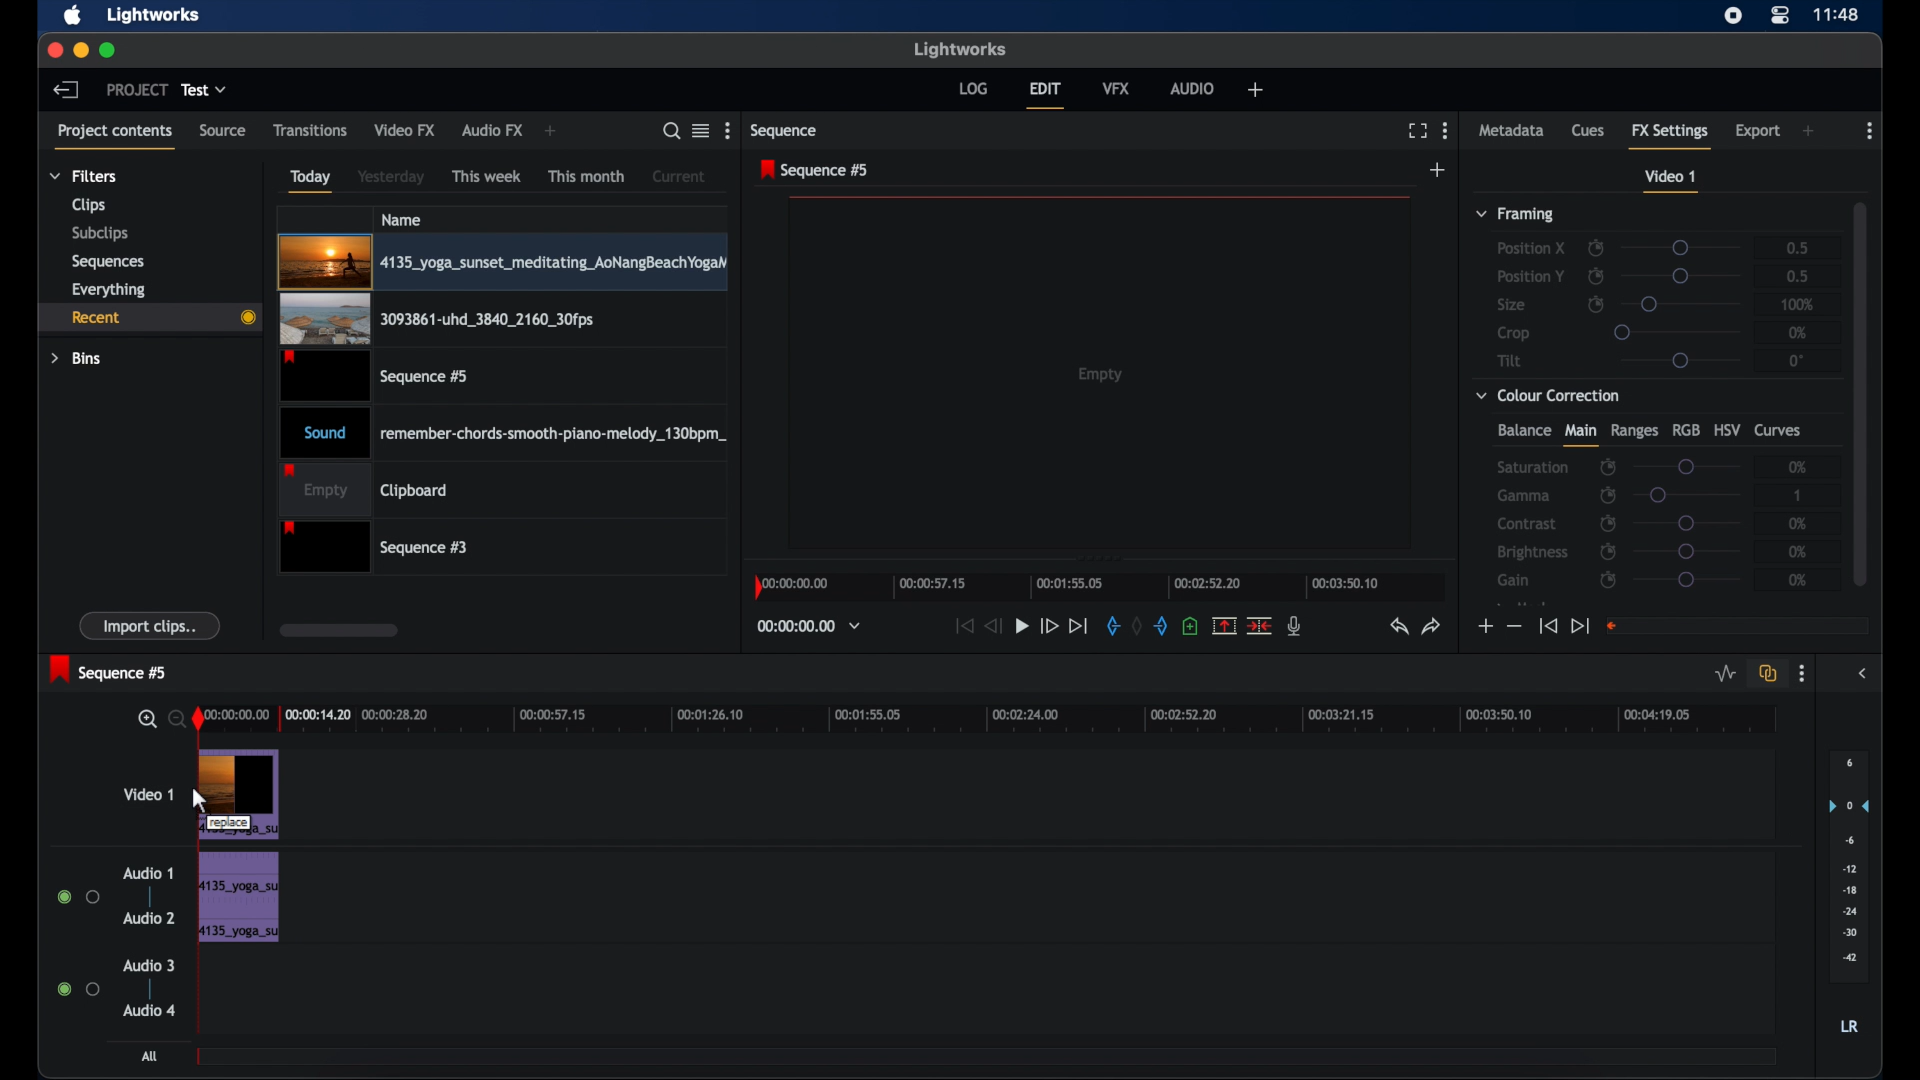 Image resolution: width=1920 pixels, height=1080 pixels. I want to click on log, so click(973, 87).